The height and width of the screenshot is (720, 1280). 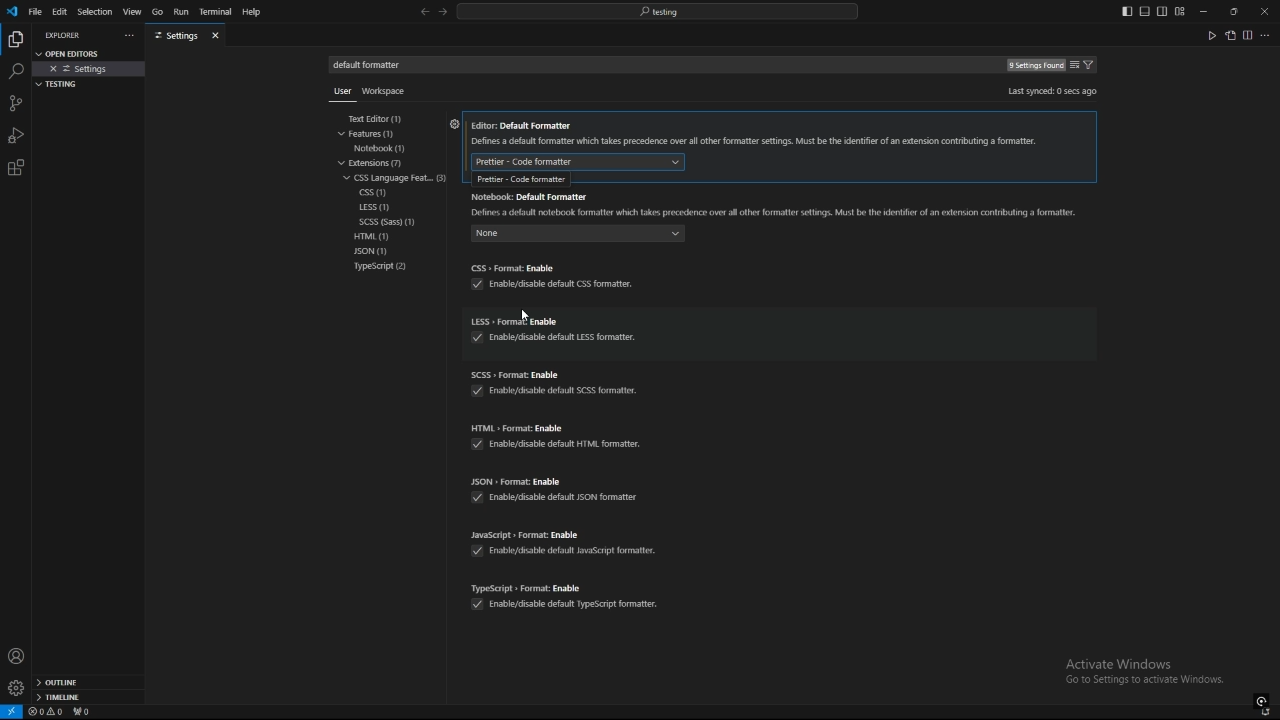 I want to click on enable /disable default typescript formatter, so click(x=564, y=605).